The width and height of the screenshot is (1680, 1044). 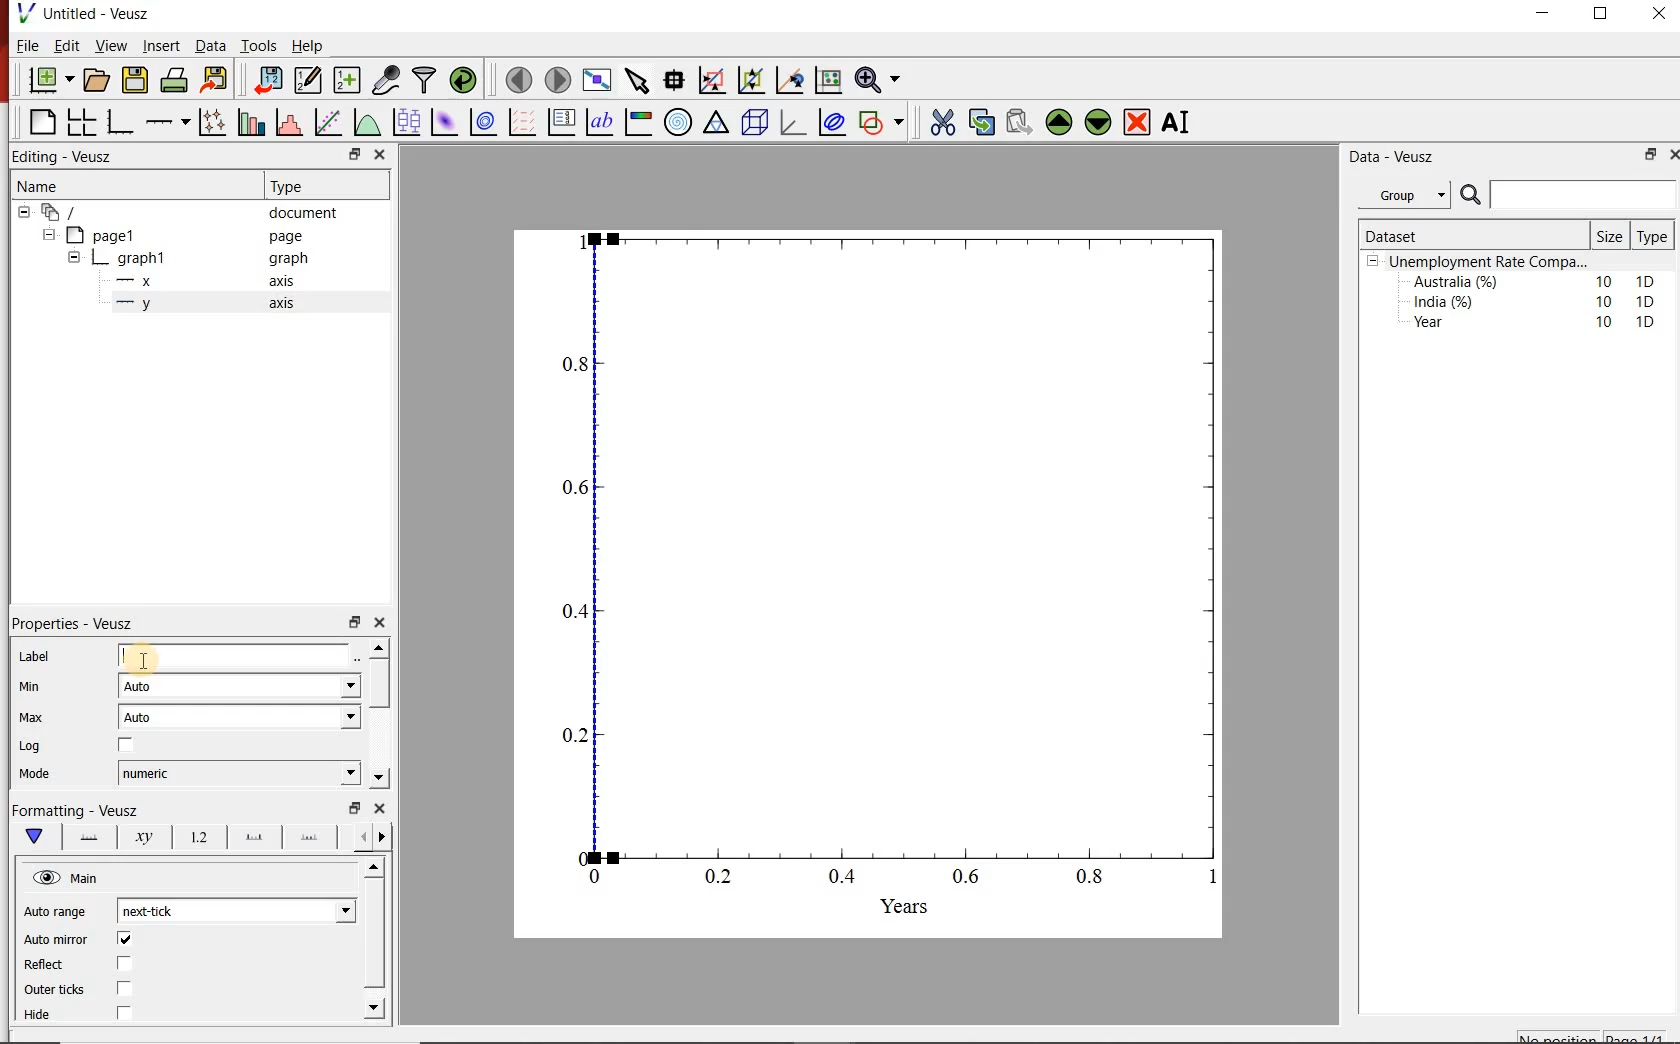 I want to click on label field, so click(x=235, y=655).